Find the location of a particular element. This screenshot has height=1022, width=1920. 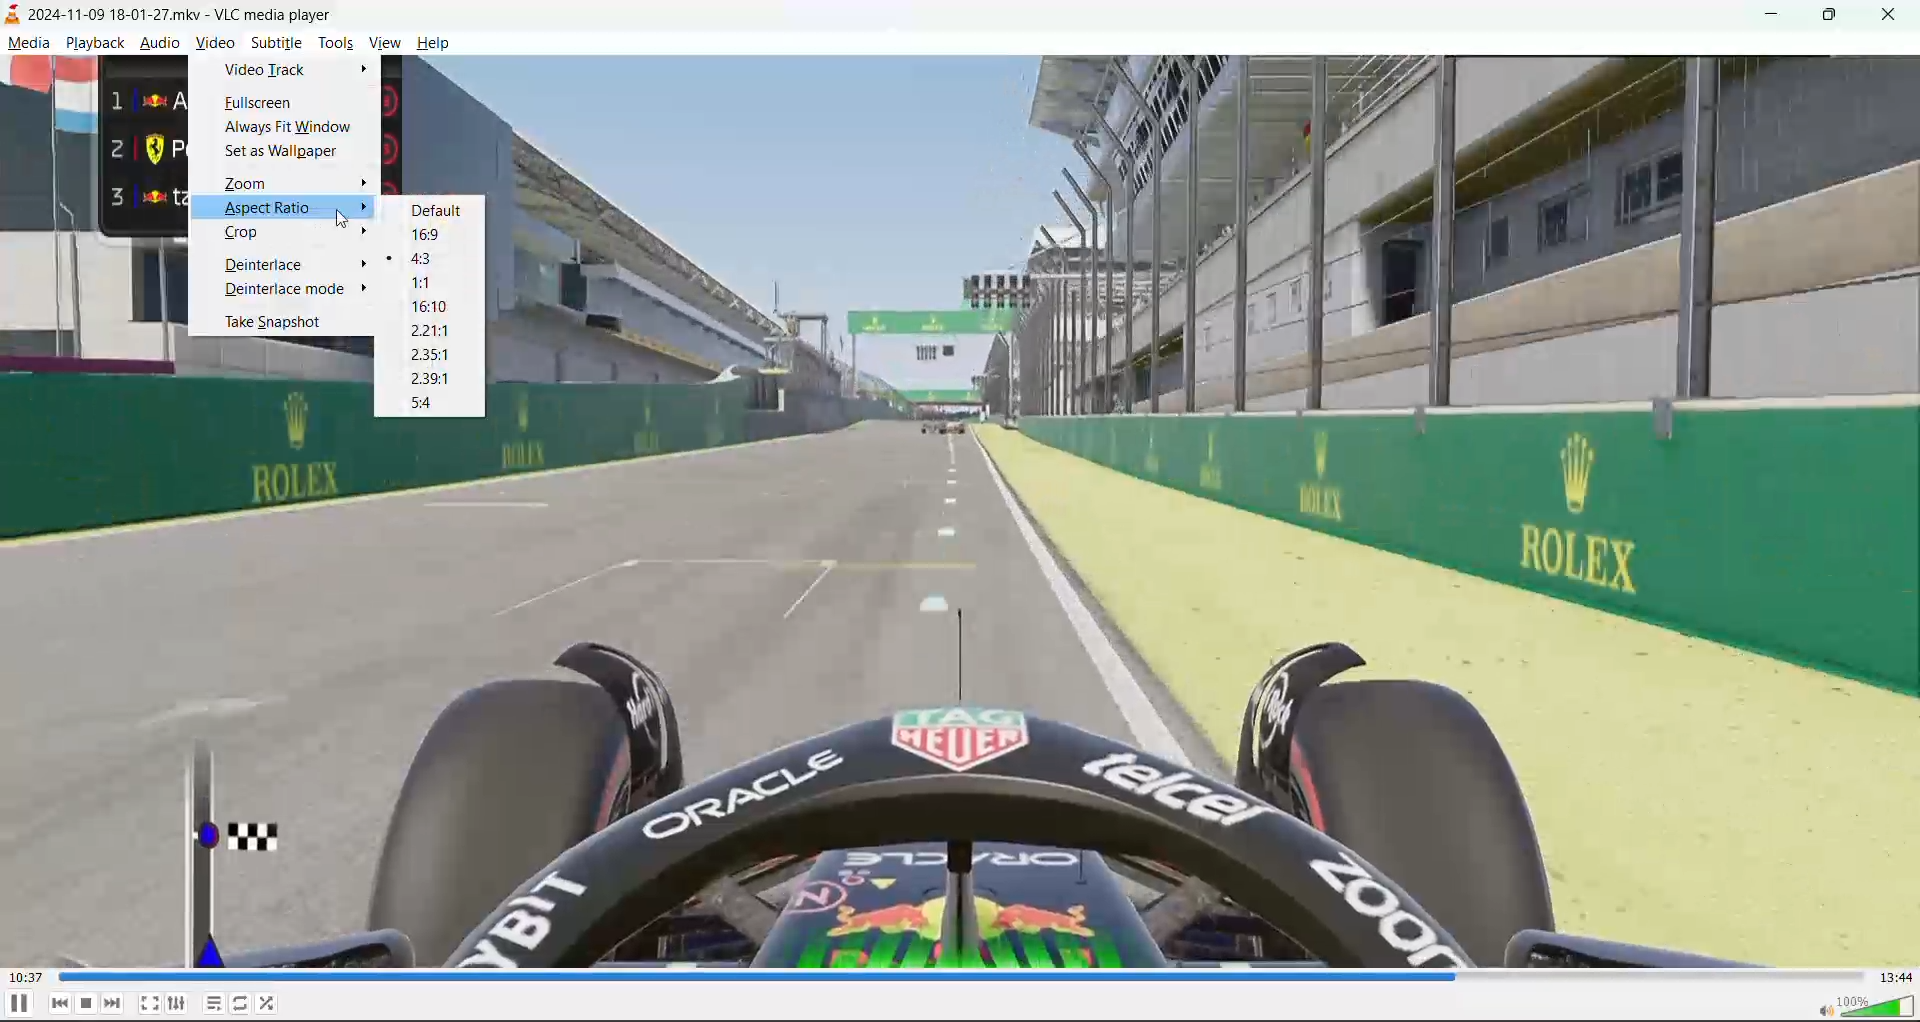

2.35:1 is located at coordinates (431, 354).